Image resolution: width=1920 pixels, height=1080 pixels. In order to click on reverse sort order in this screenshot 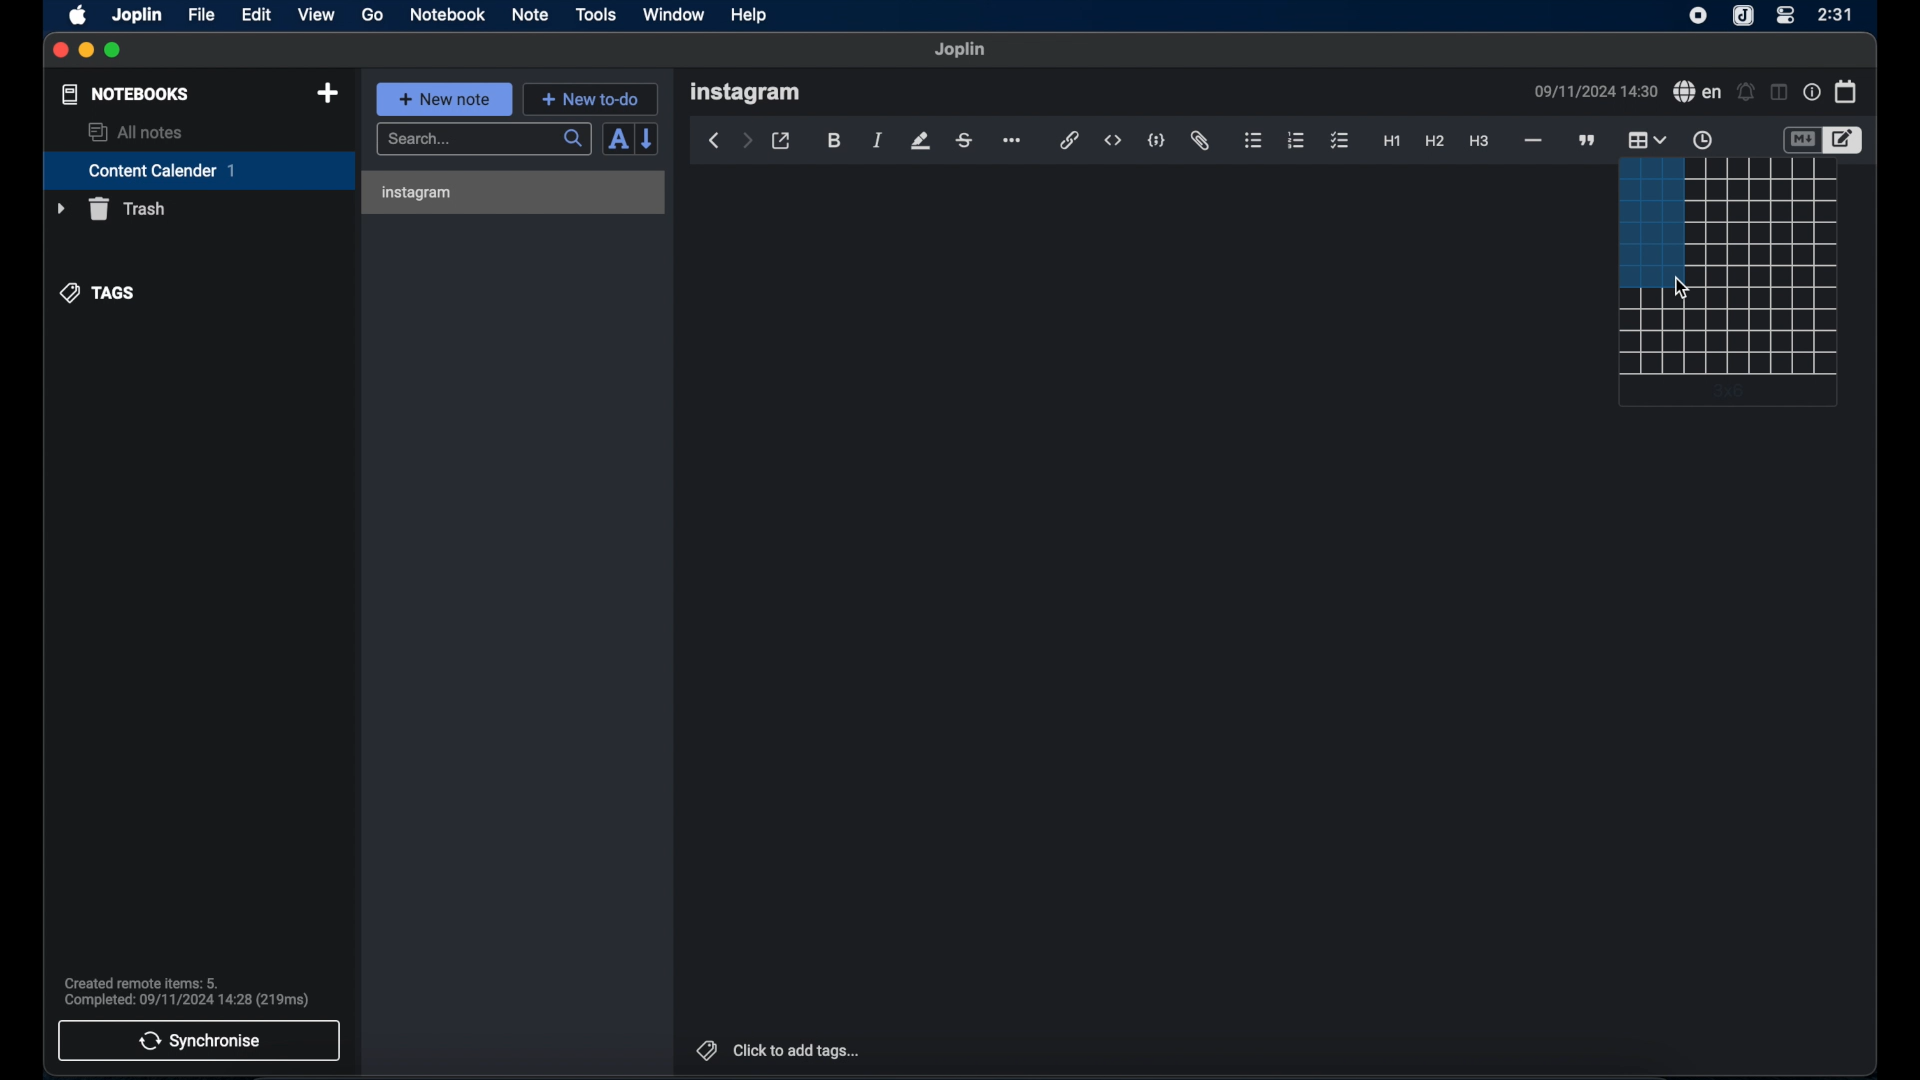, I will do `click(648, 139)`.